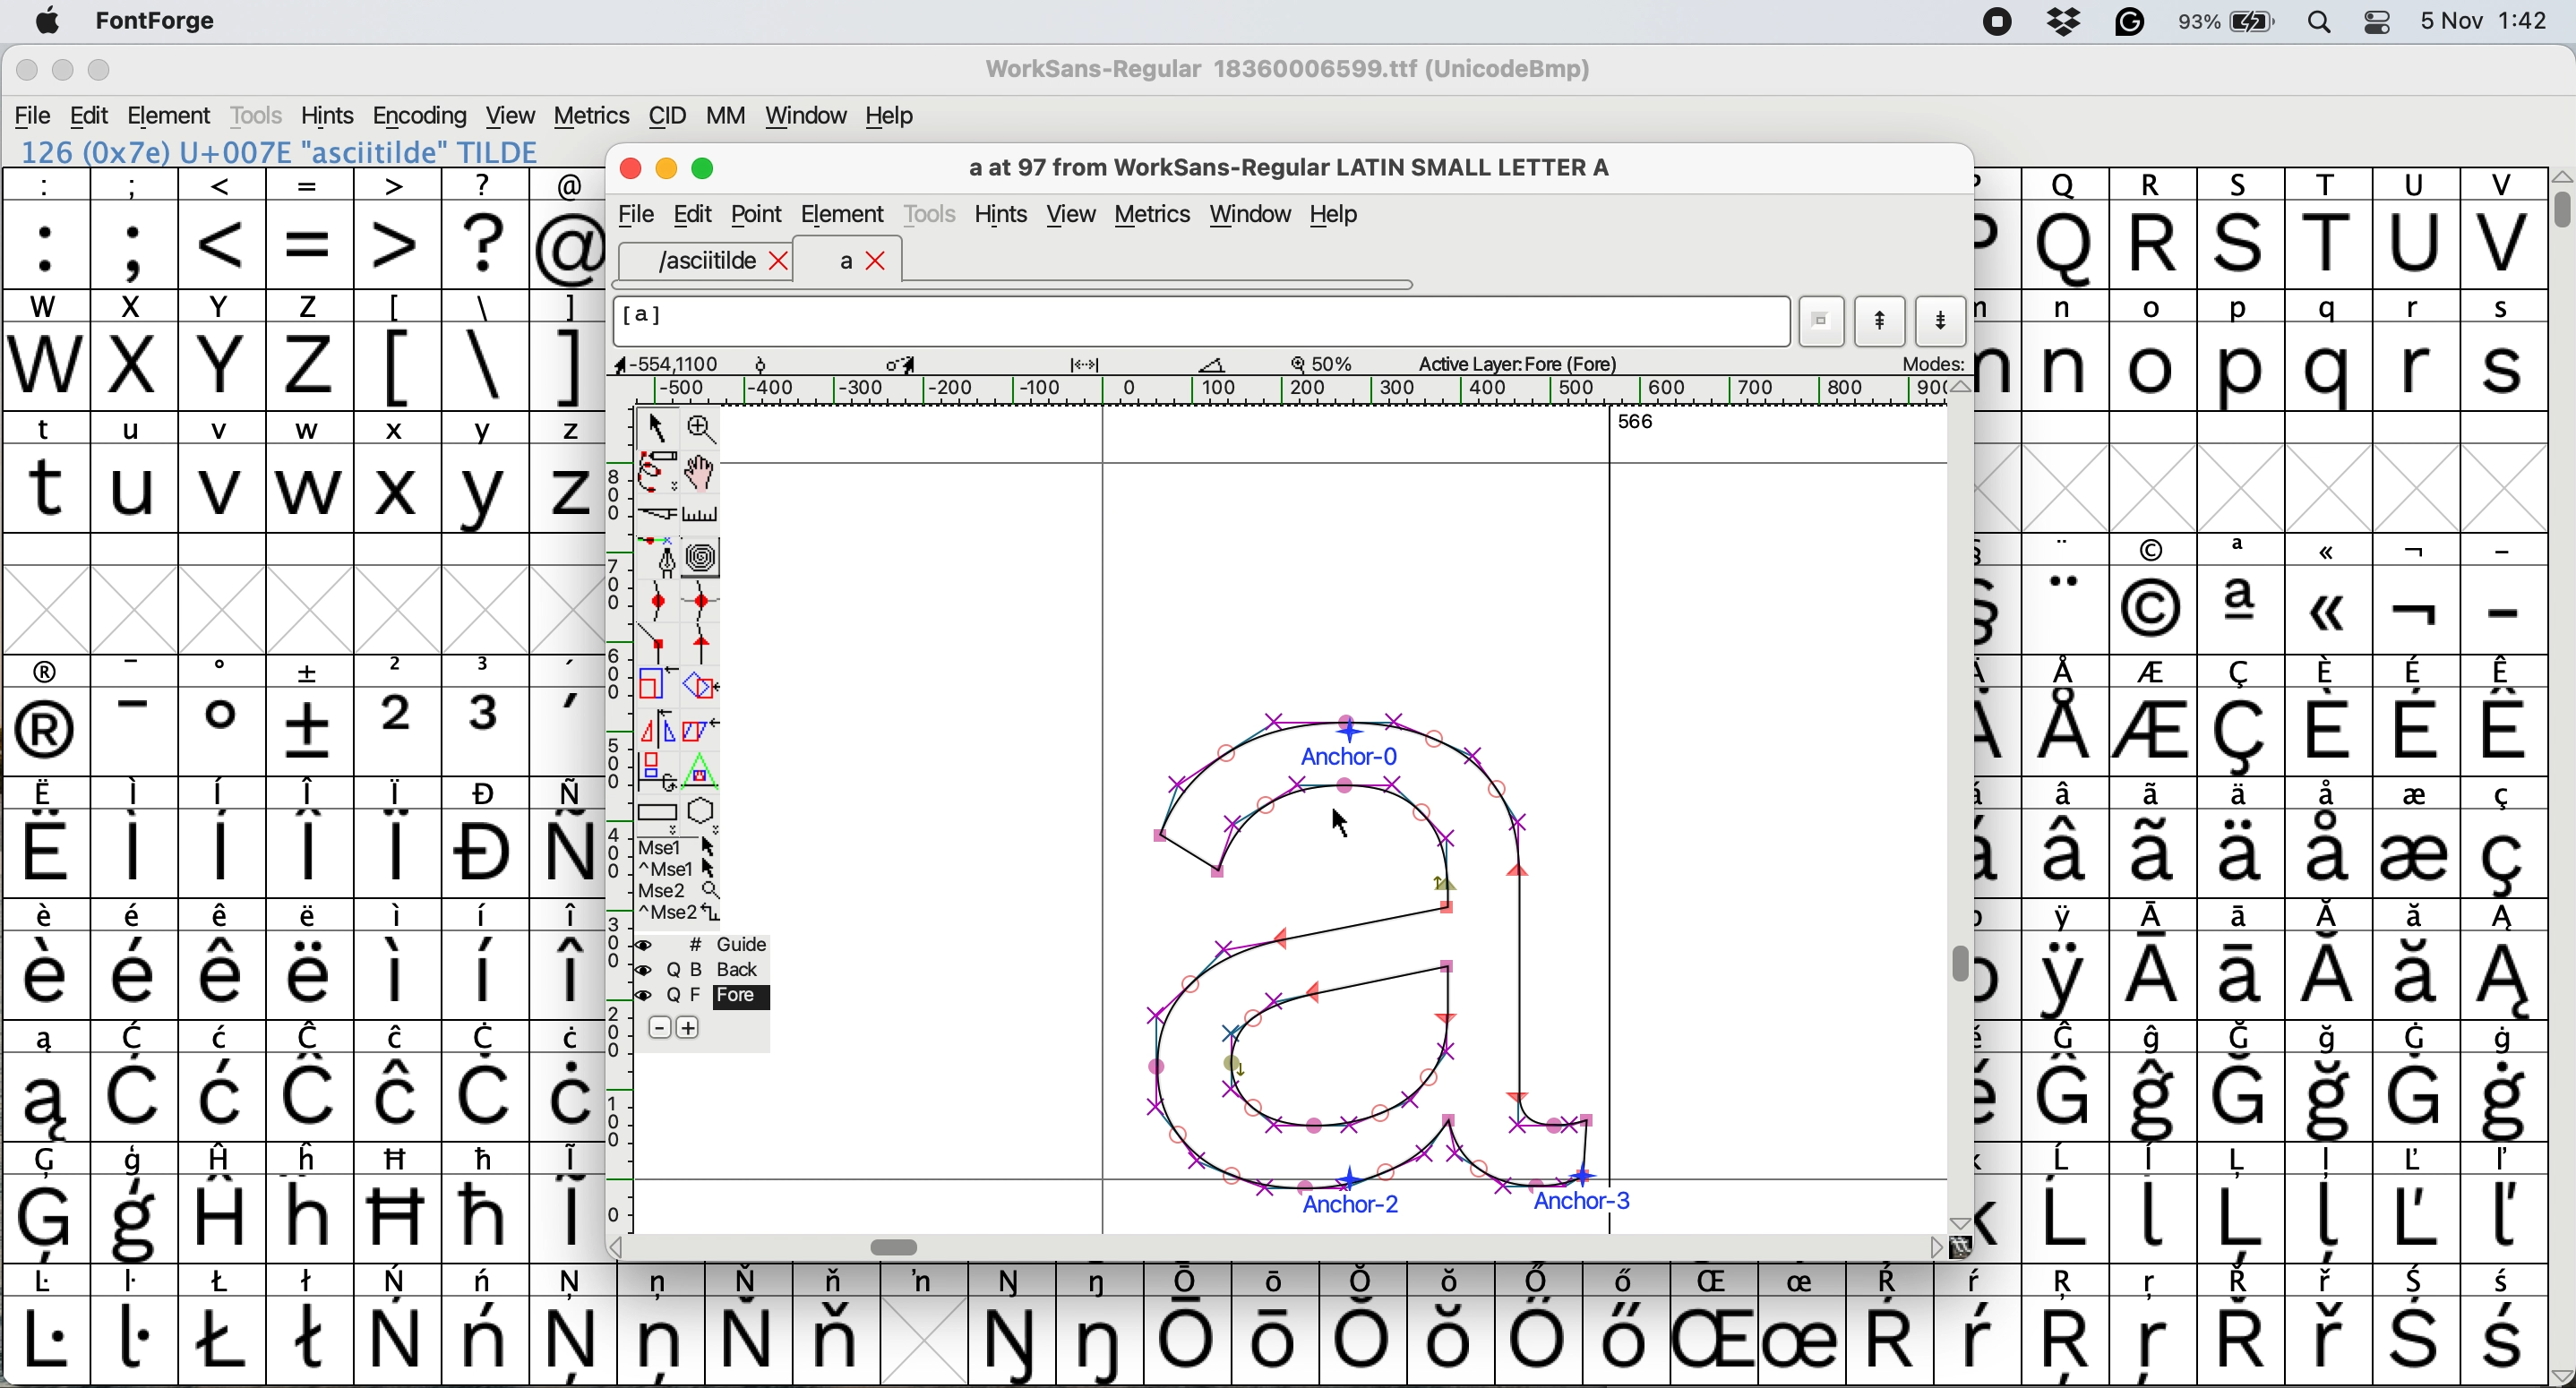  What do you see at coordinates (1636, 420) in the screenshot?
I see `566` at bounding box center [1636, 420].